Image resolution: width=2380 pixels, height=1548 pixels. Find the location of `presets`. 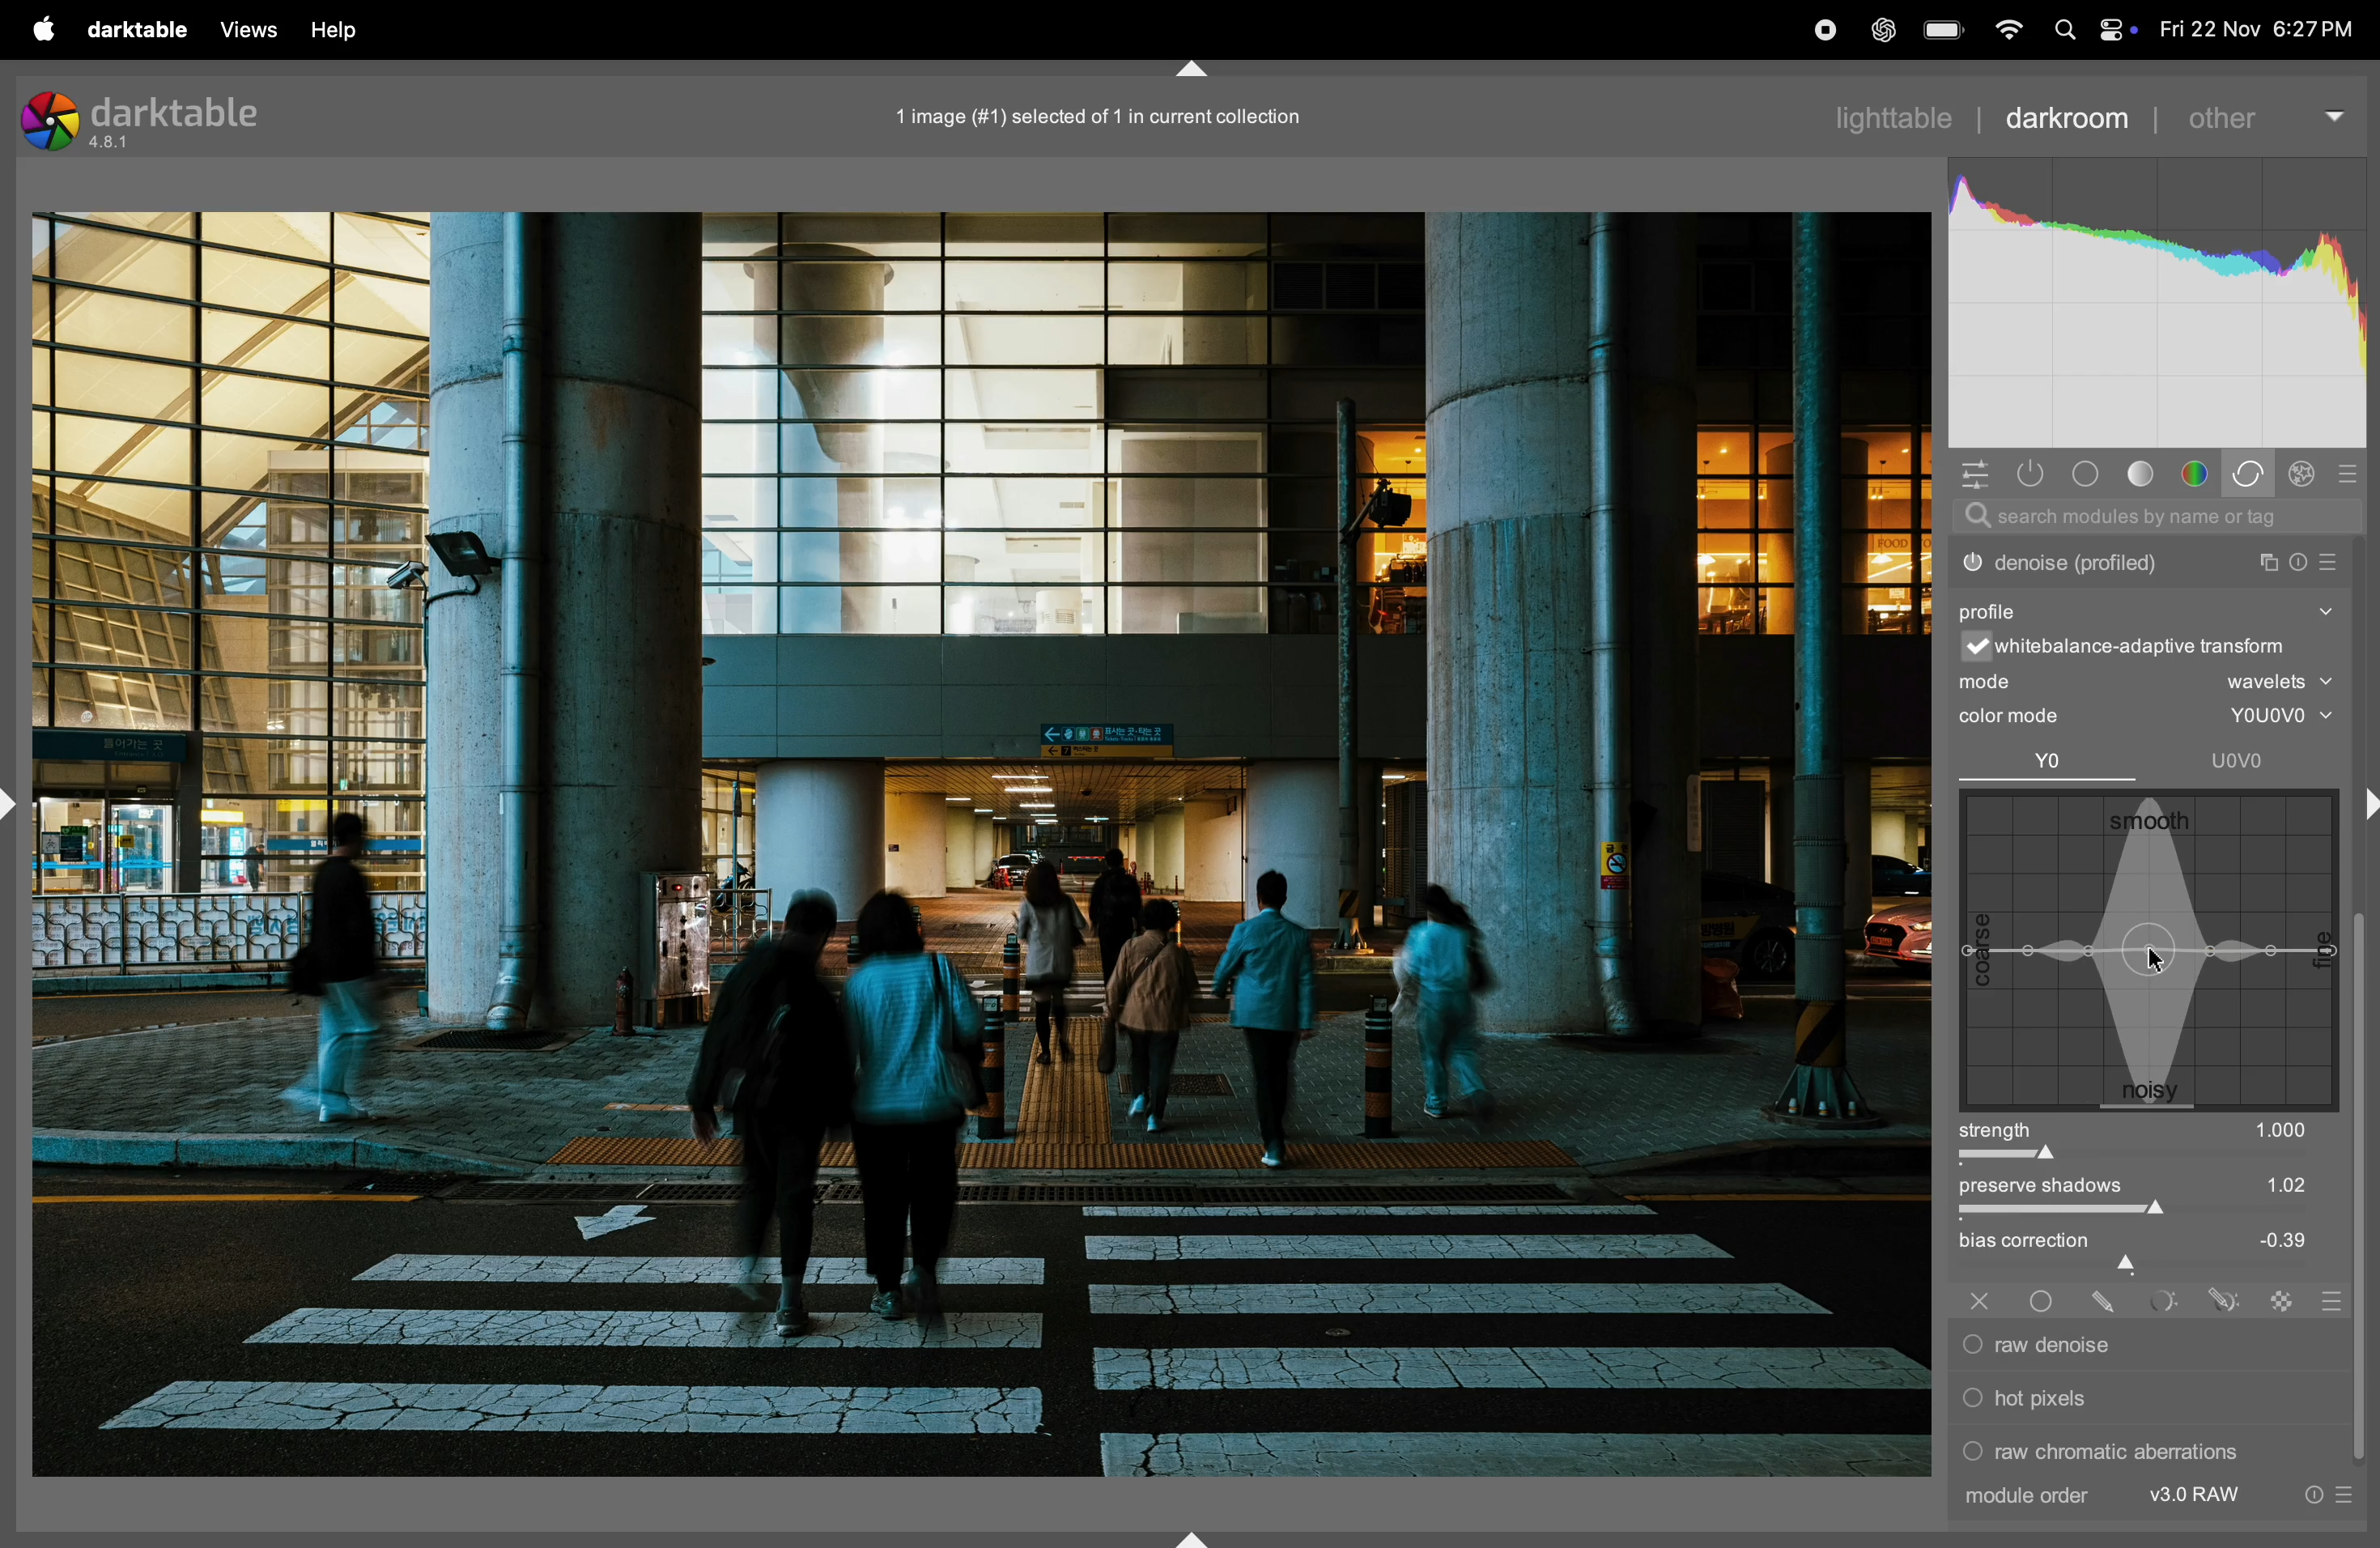

presets is located at coordinates (2353, 1495).